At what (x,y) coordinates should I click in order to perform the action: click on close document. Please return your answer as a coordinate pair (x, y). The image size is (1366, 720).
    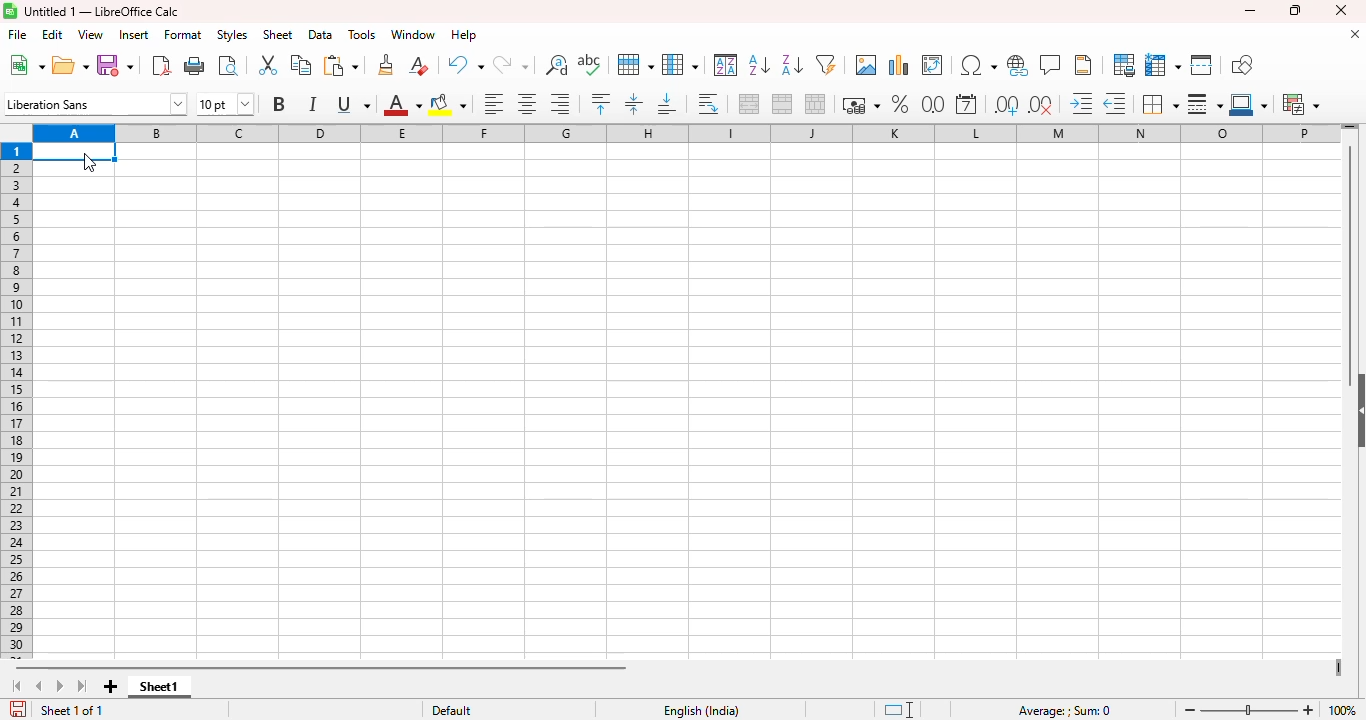
    Looking at the image, I should click on (1355, 34).